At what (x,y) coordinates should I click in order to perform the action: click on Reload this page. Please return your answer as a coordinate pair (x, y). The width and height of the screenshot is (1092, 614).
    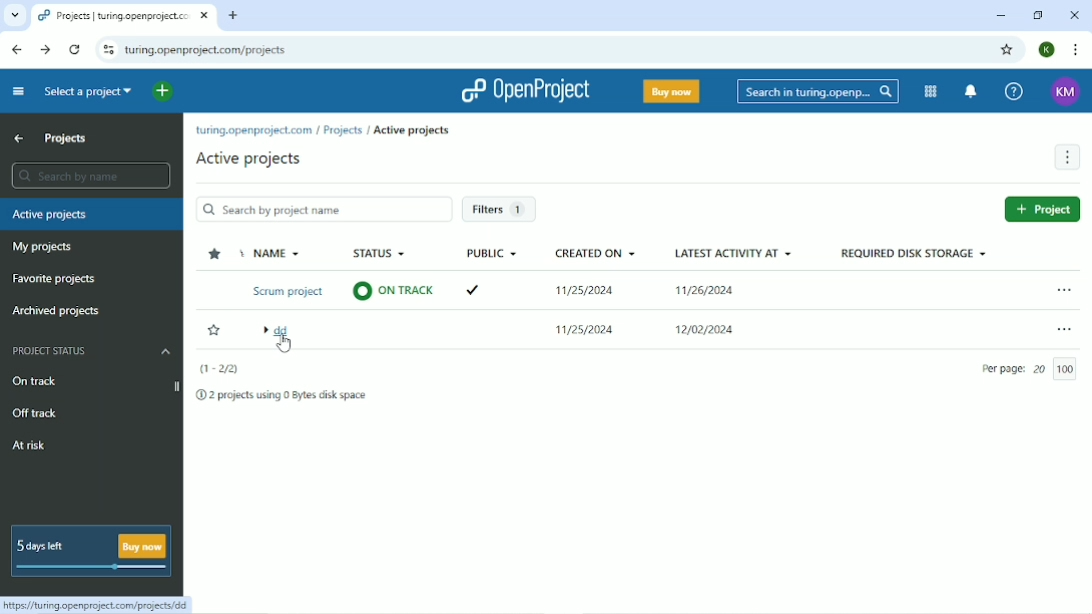
    Looking at the image, I should click on (75, 49).